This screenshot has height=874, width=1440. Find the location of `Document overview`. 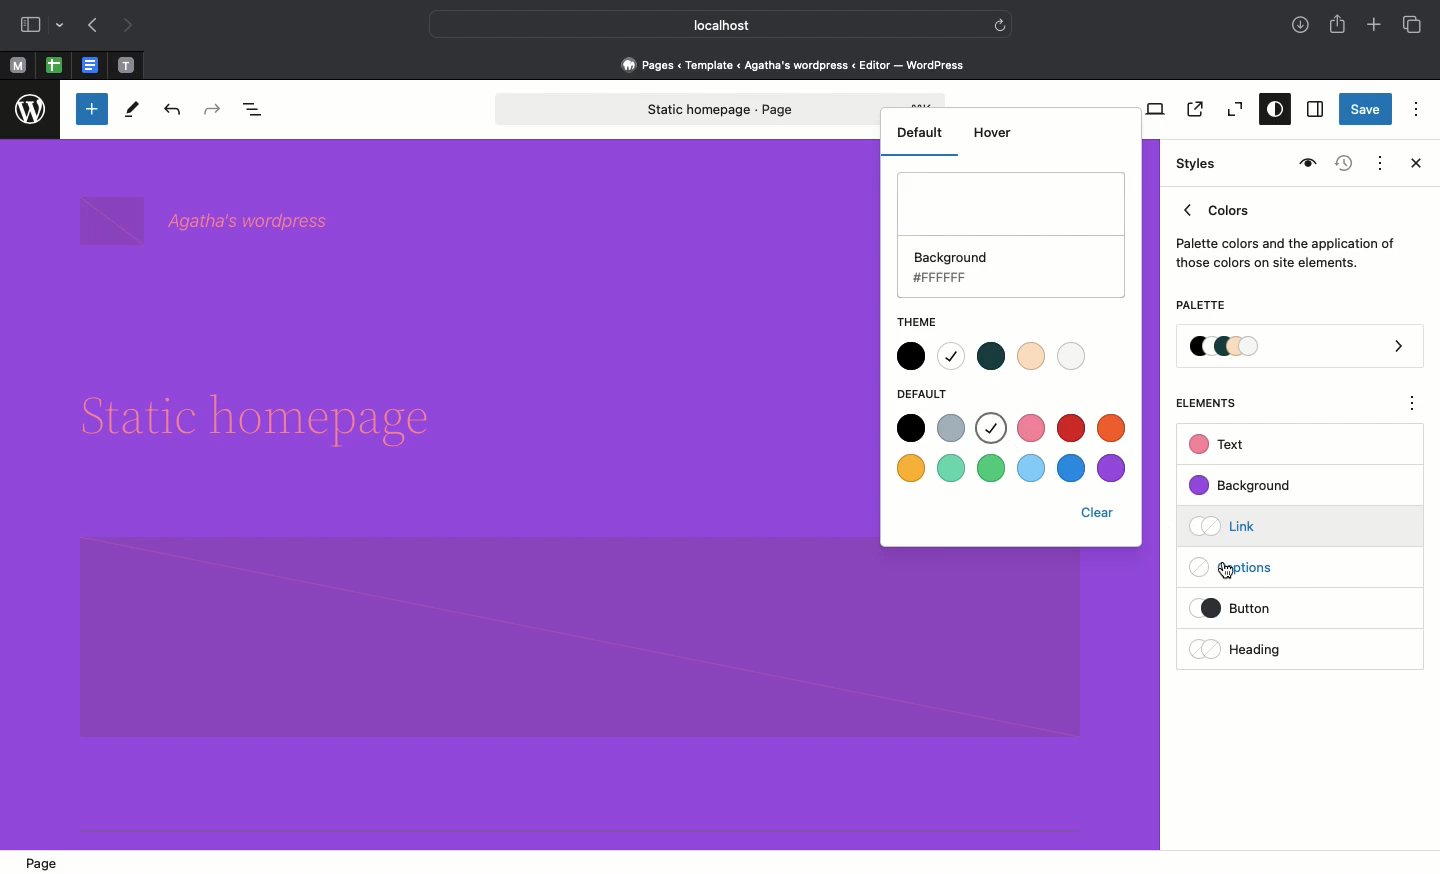

Document overview is located at coordinates (257, 111).